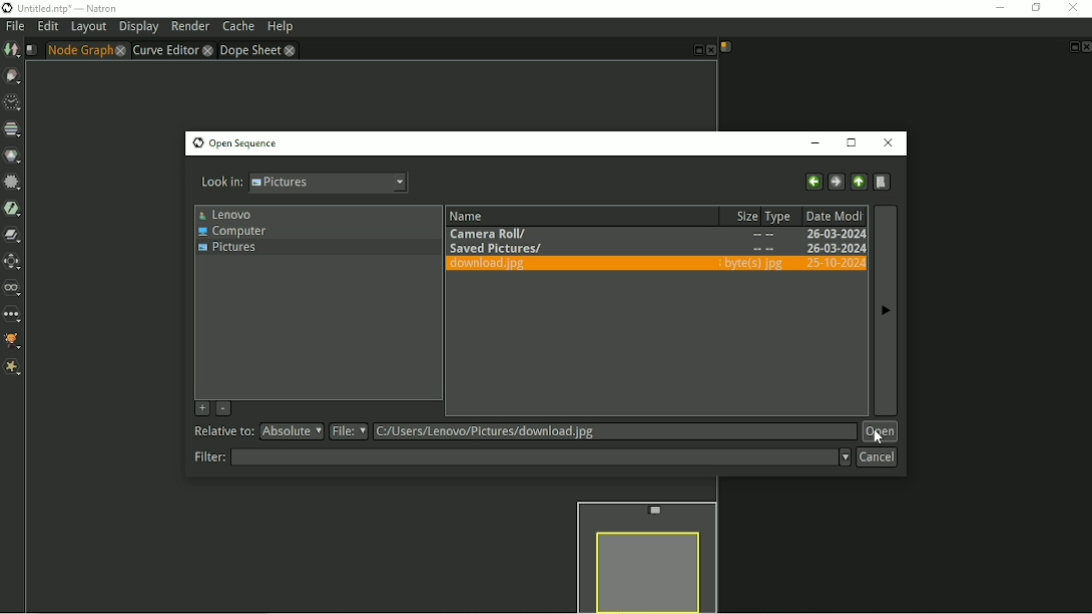  I want to click on Close, so click(890, 142).